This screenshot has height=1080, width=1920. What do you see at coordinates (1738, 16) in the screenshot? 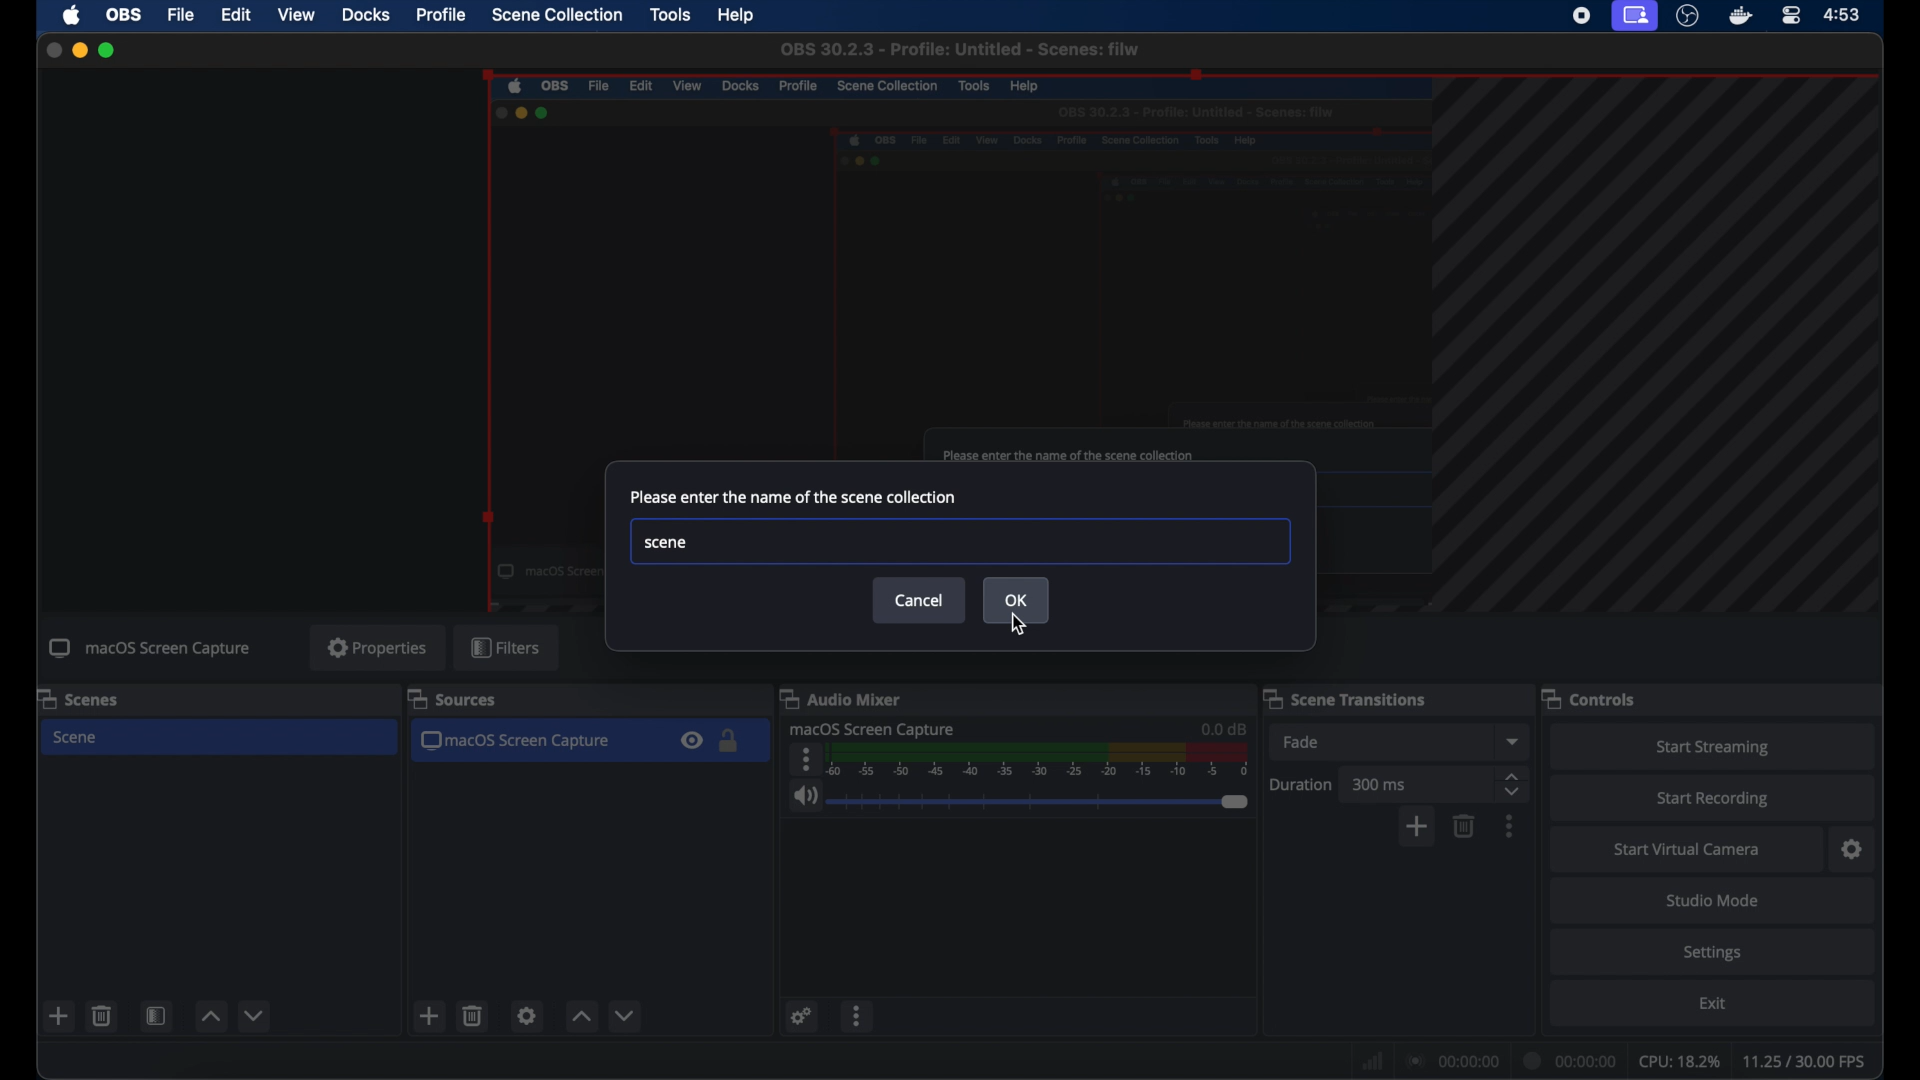
I see `docker` at bounding box center [1738, 16].